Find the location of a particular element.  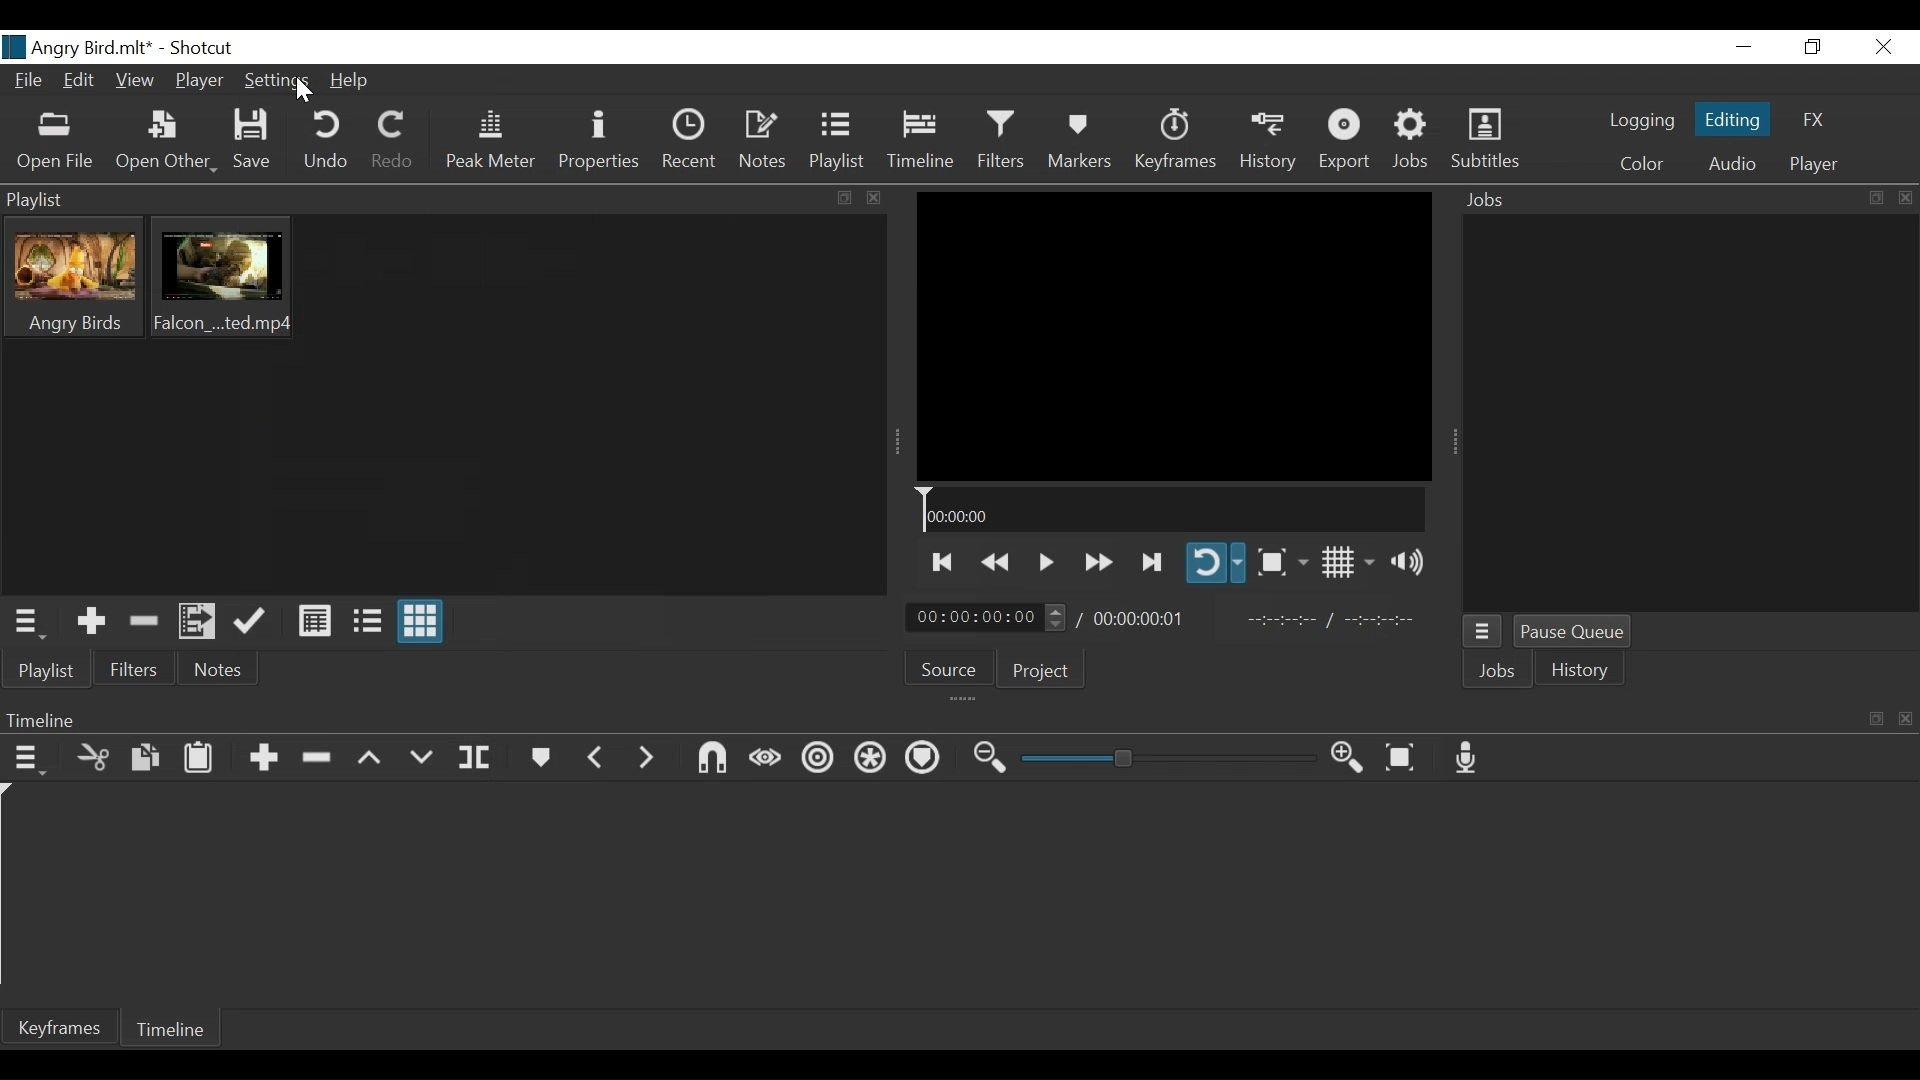

Filter is located at coordinates (1001, 143).